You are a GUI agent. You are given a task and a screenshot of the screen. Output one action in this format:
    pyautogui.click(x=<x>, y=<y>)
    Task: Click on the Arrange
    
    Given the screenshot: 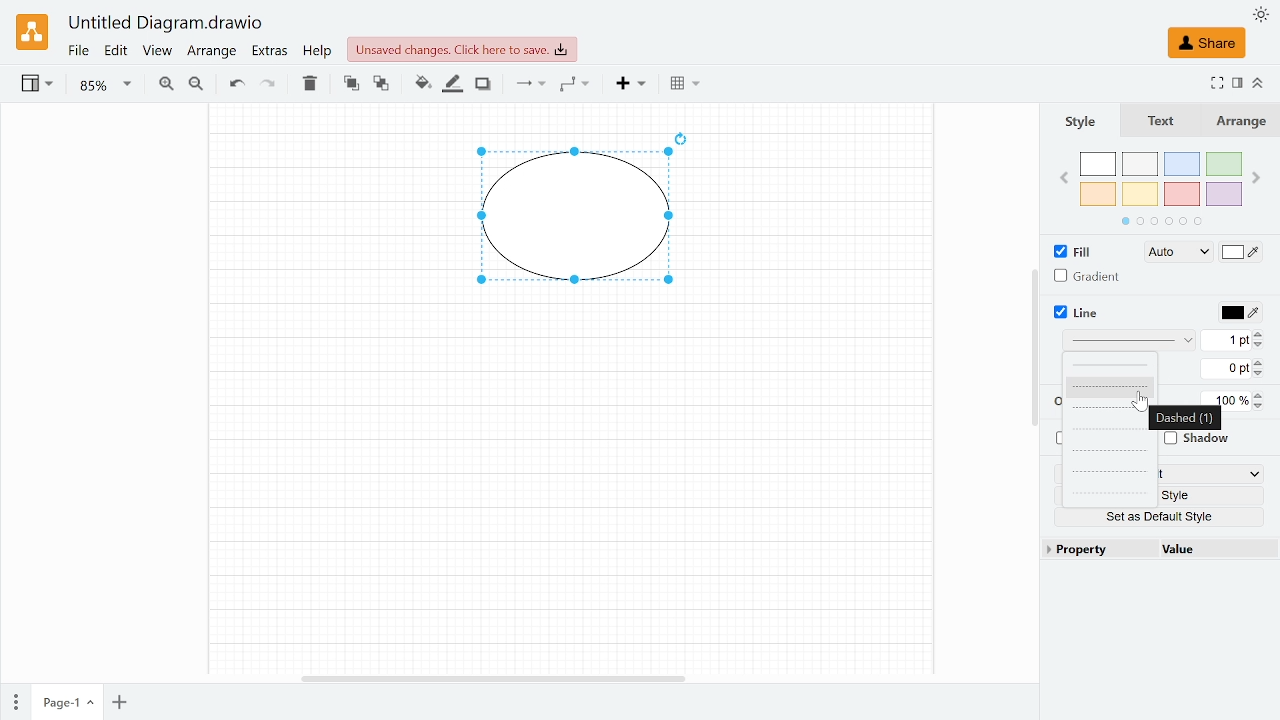 What is the action you would take?
    pyautogui.click(x=1243, y=122)
    